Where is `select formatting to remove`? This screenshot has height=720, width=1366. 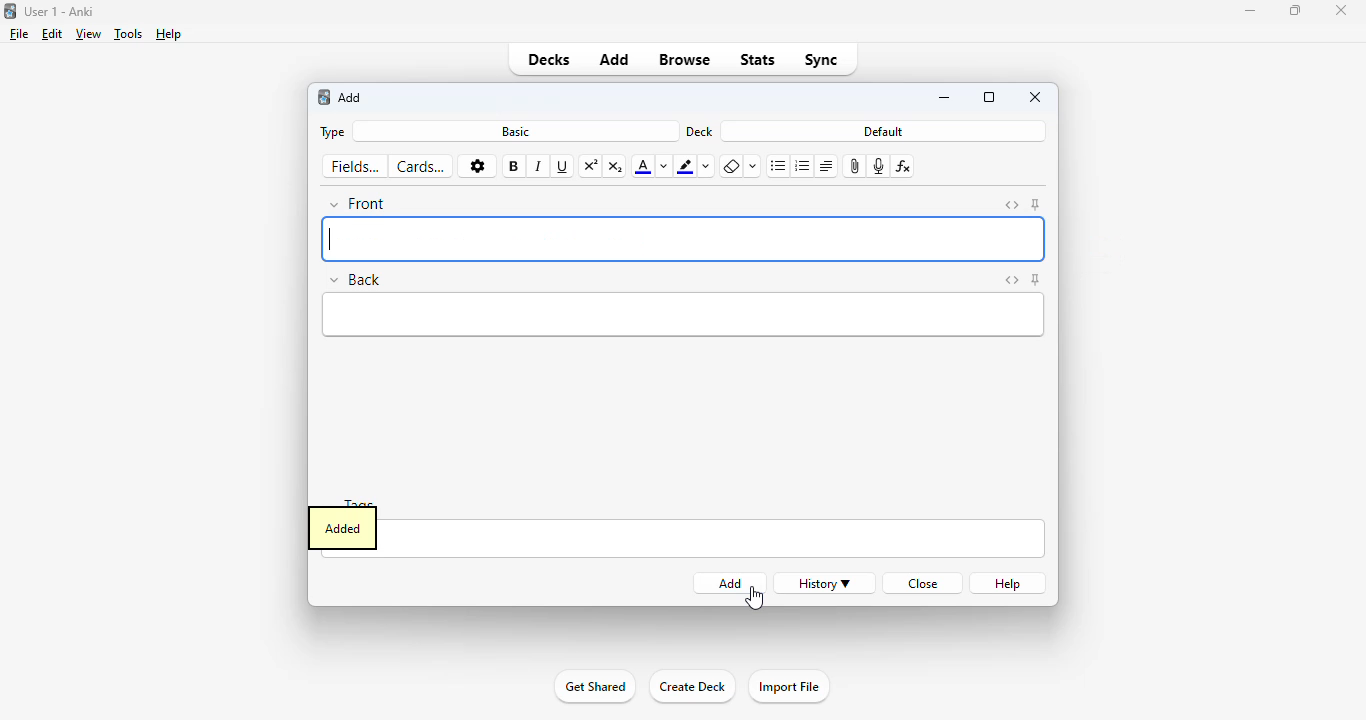 select formatting to remove is located at coordinates (753, 167).